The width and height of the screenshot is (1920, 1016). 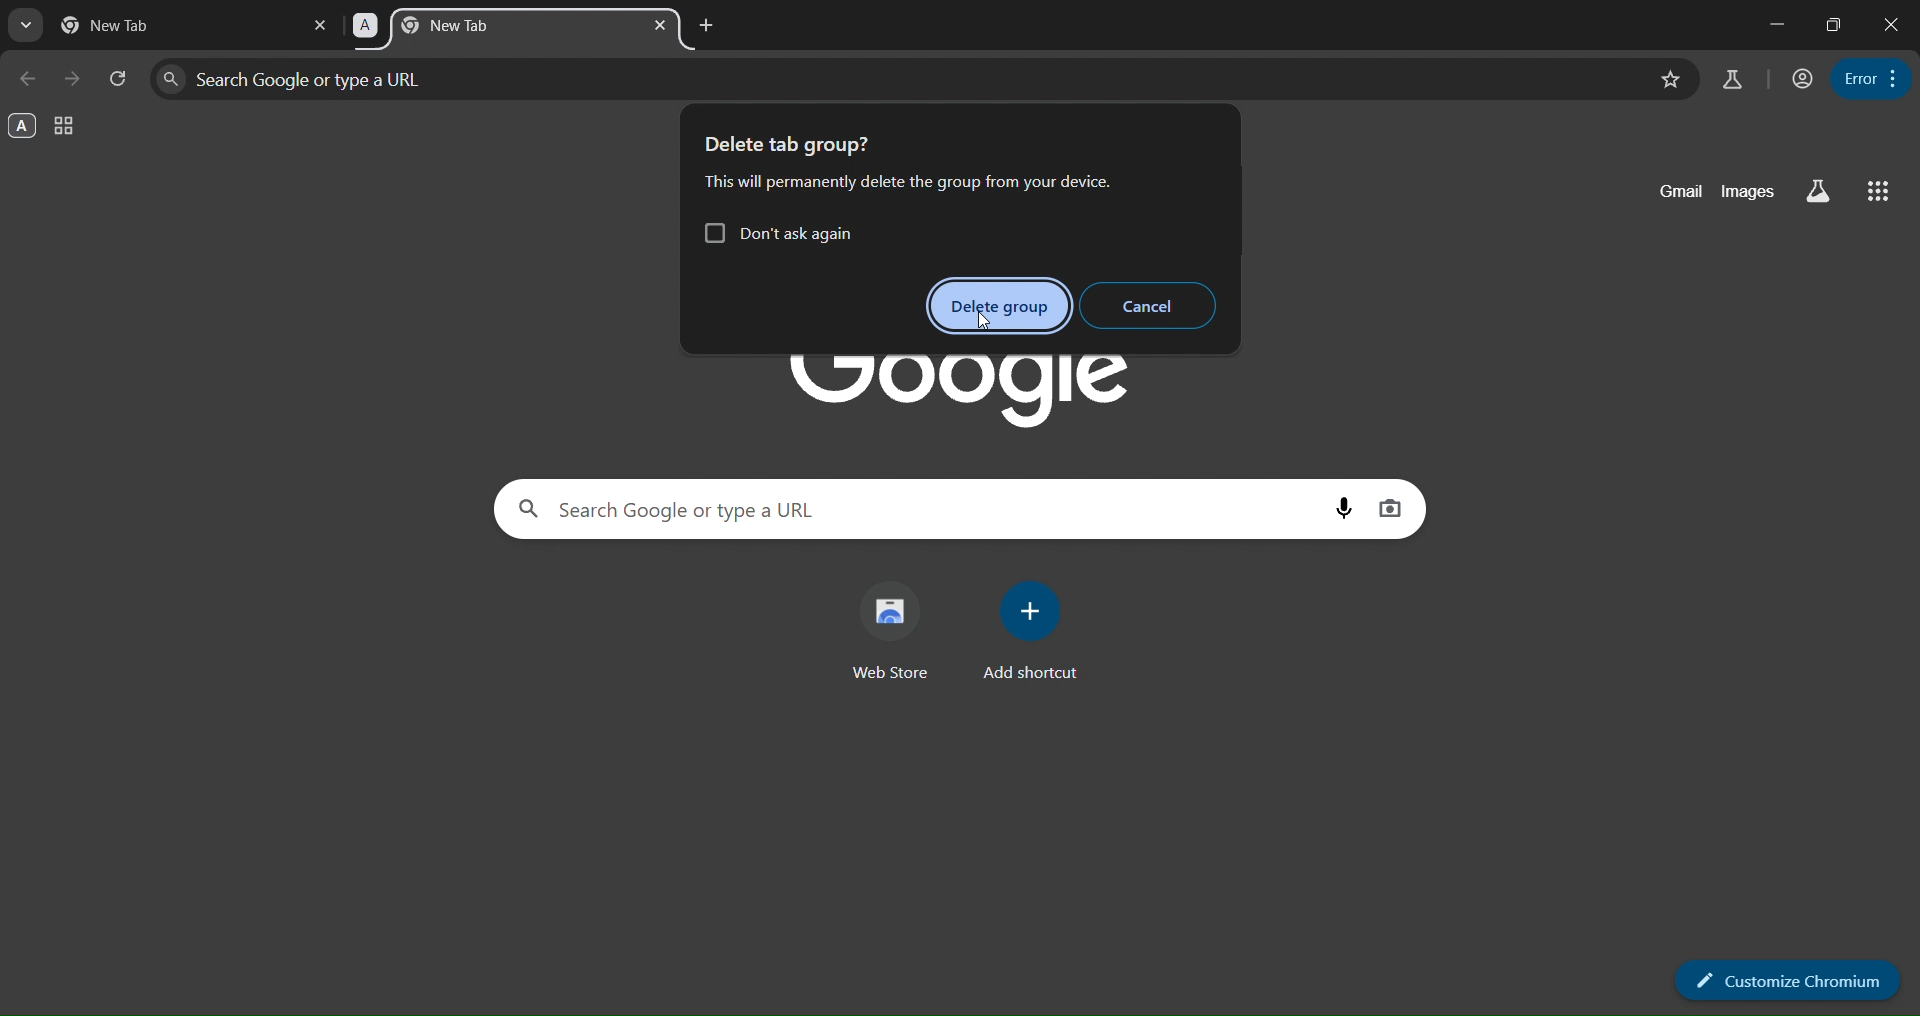 I want to click on google apps, so click(x=1877, y=192).